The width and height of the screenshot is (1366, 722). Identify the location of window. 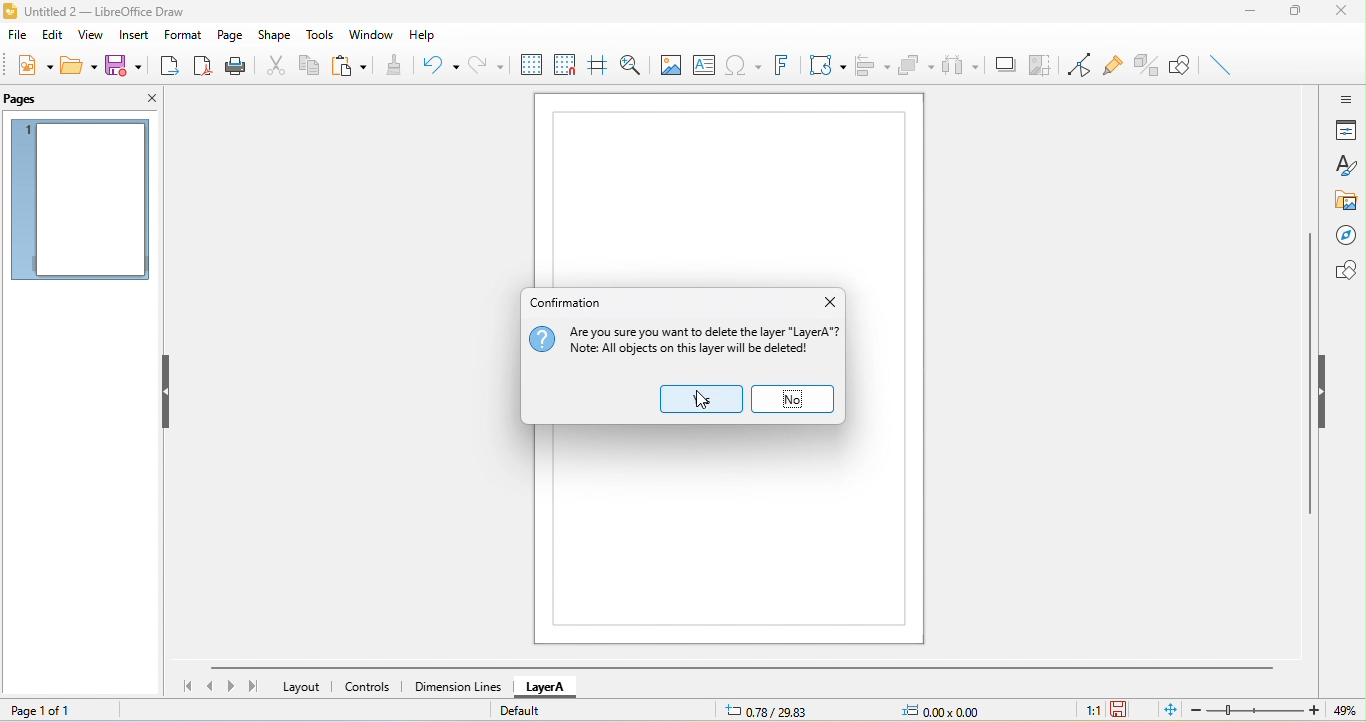
(373, 34).